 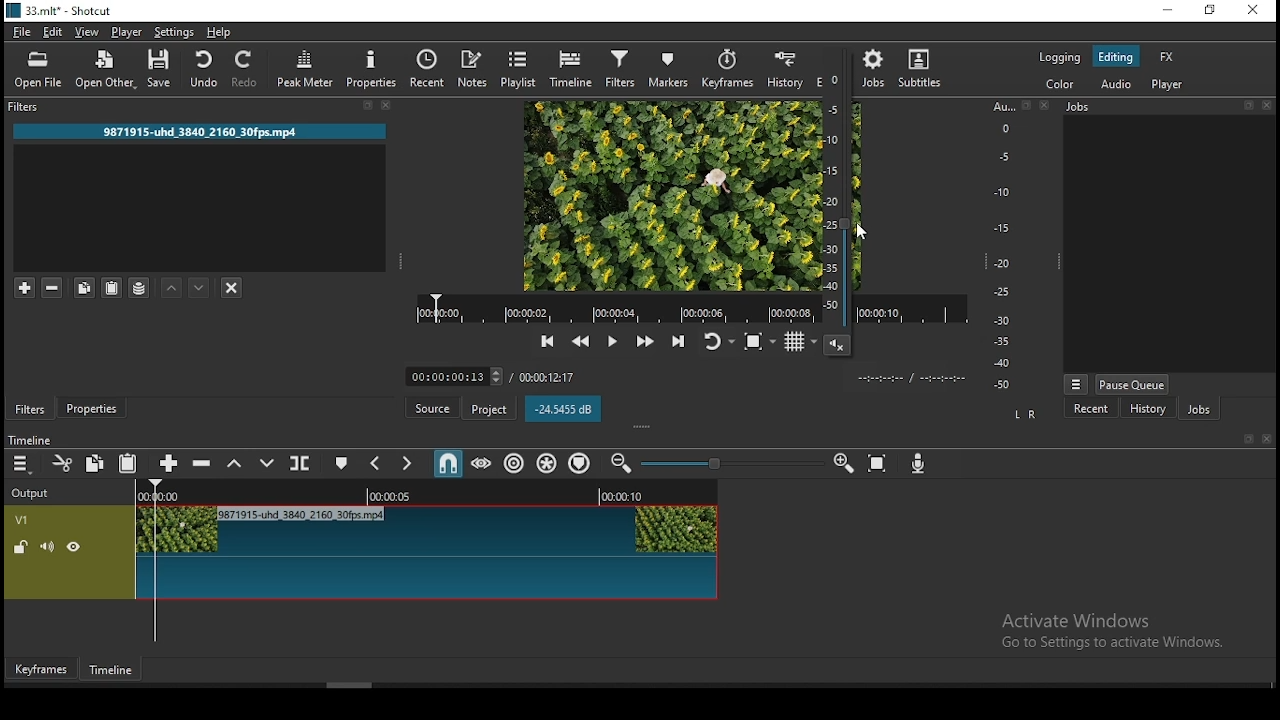 I want to click on close, so click(x=1267, y=441).